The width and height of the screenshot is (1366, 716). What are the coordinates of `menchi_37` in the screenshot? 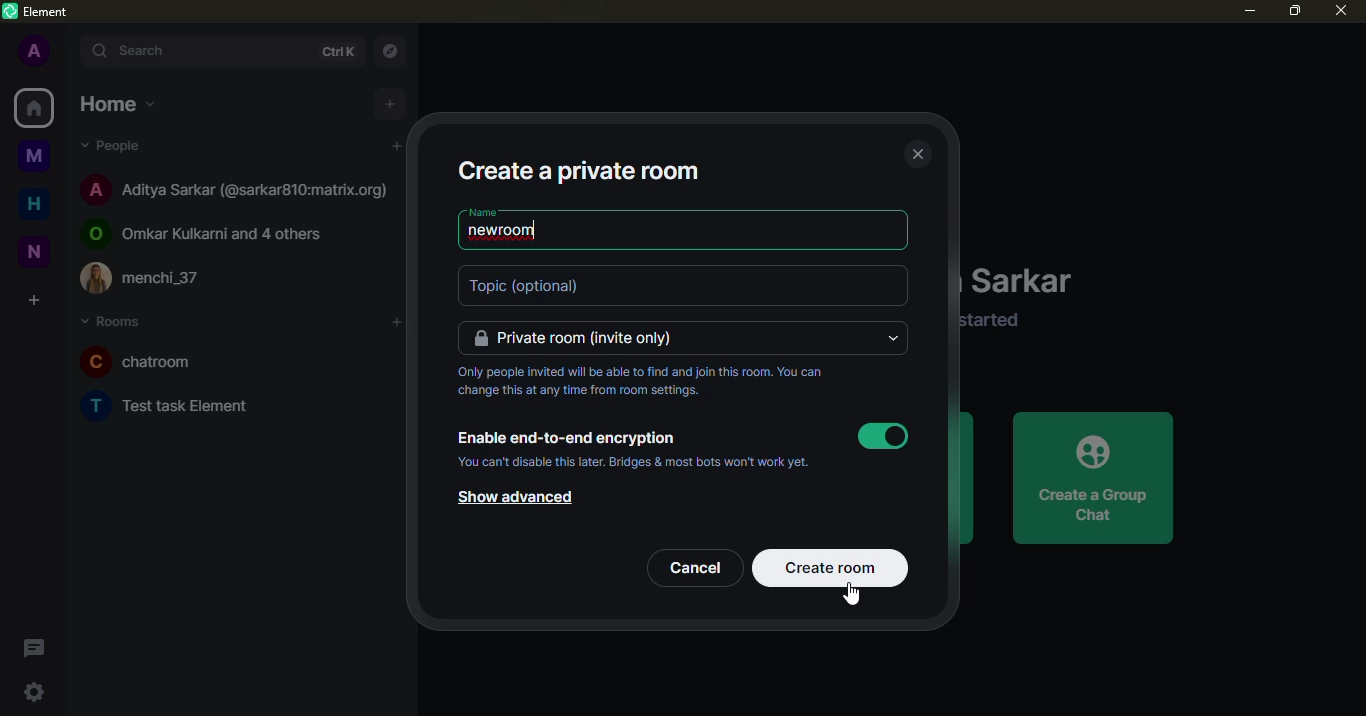 It's located at (144, 276).